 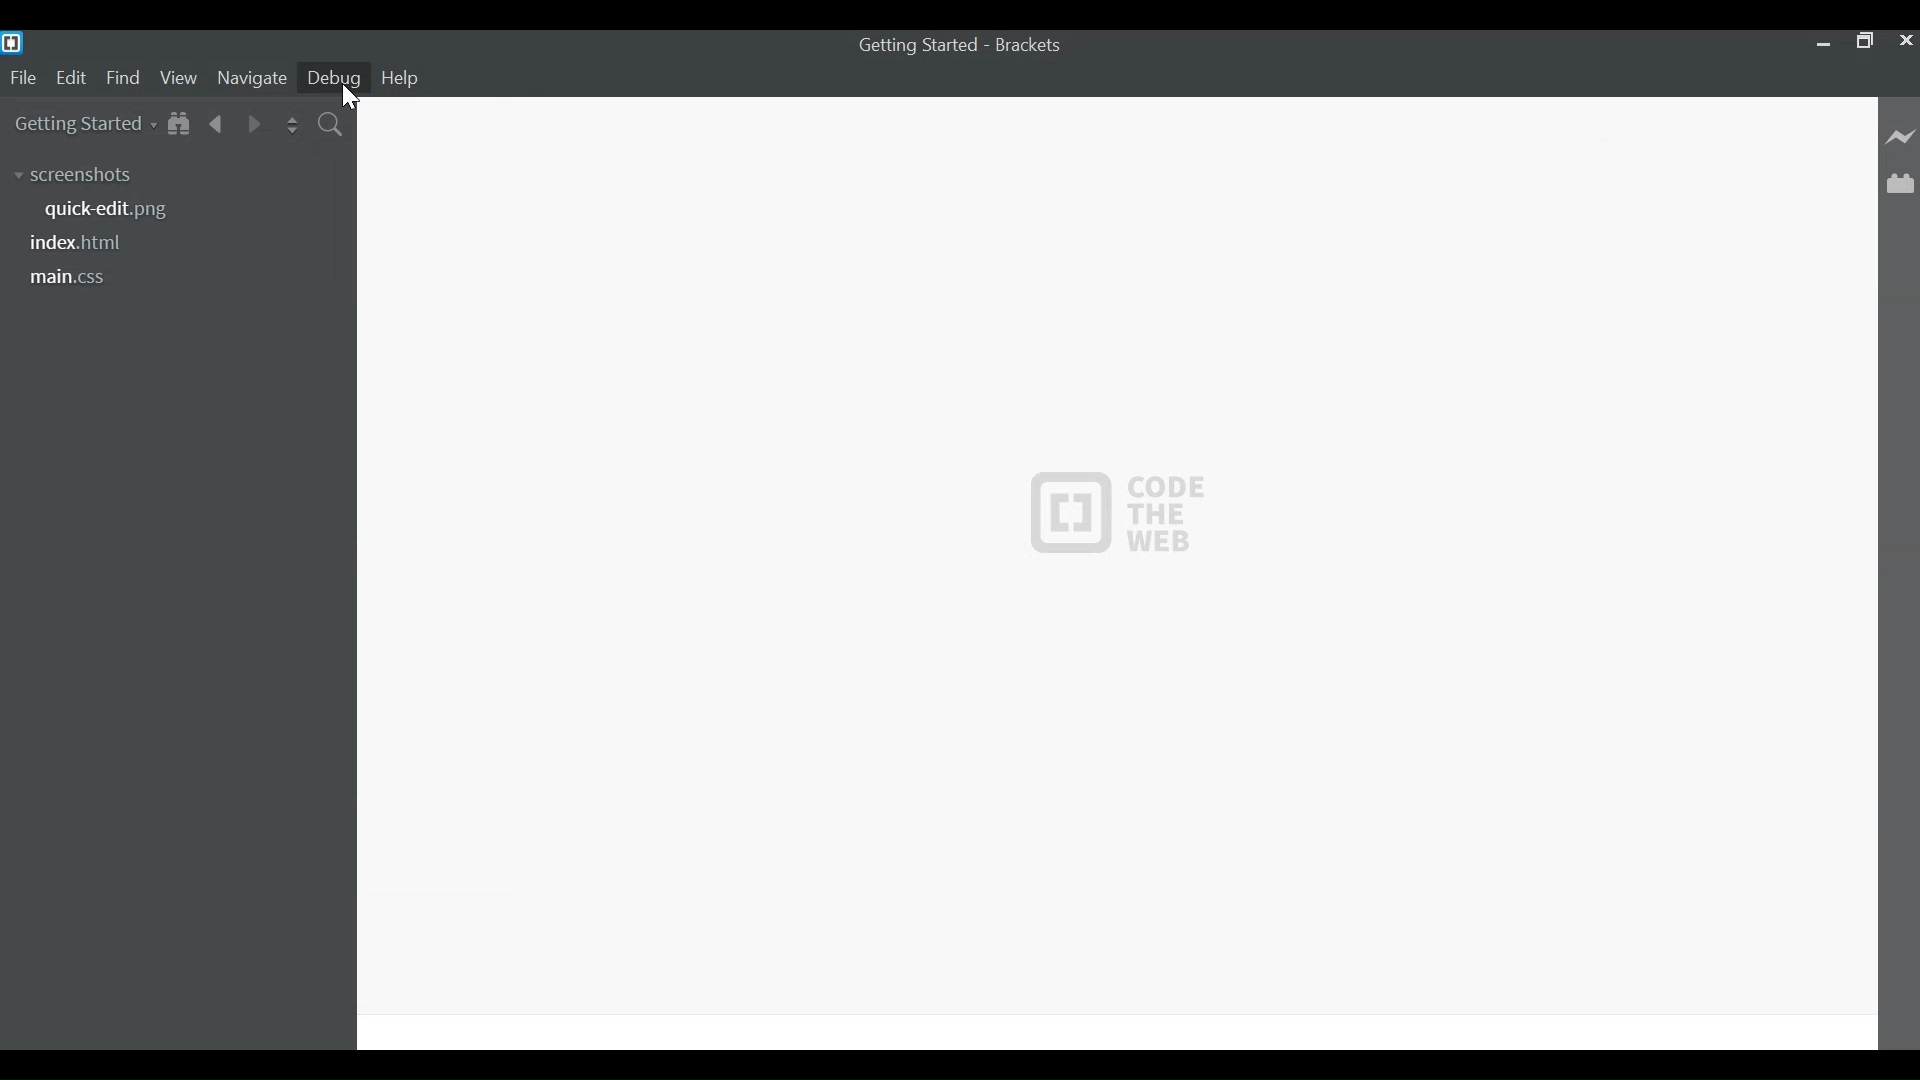 What do you see at coordinates (1900, 183) in the screenshot?
I see `Manage Extensions` at bounding box center [1900, 183].